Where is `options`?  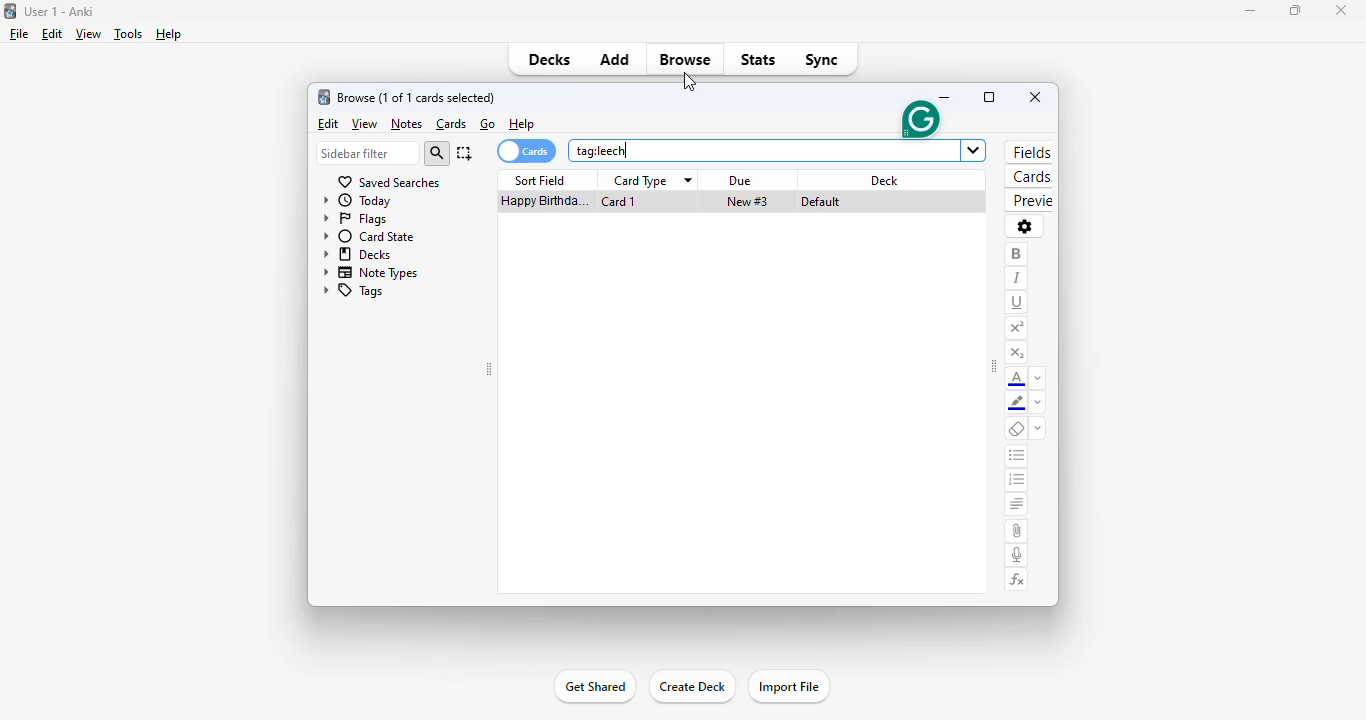
options is located at coordinates (1025, 228).